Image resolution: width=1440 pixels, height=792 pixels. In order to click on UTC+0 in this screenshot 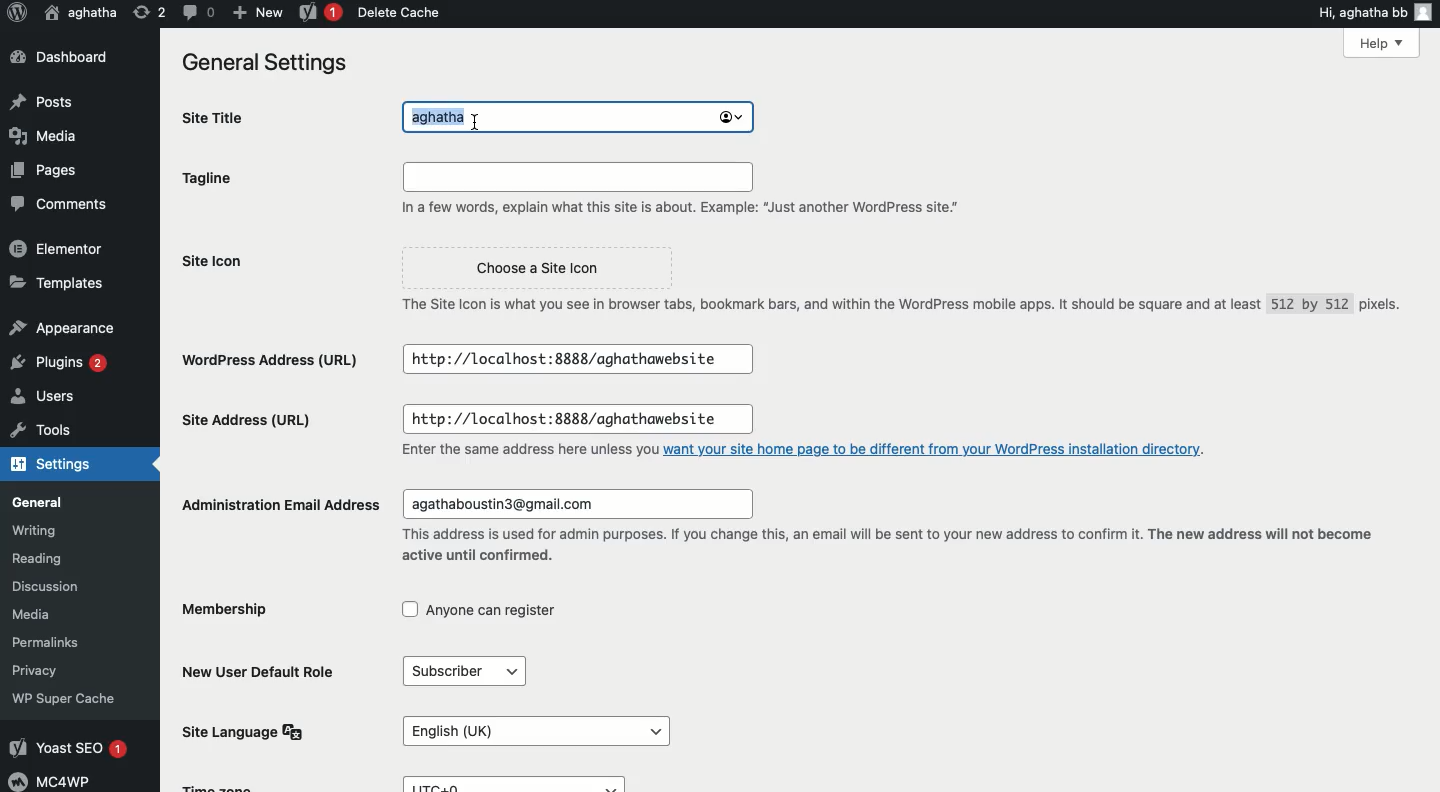, I will do `click(520, 783)`.